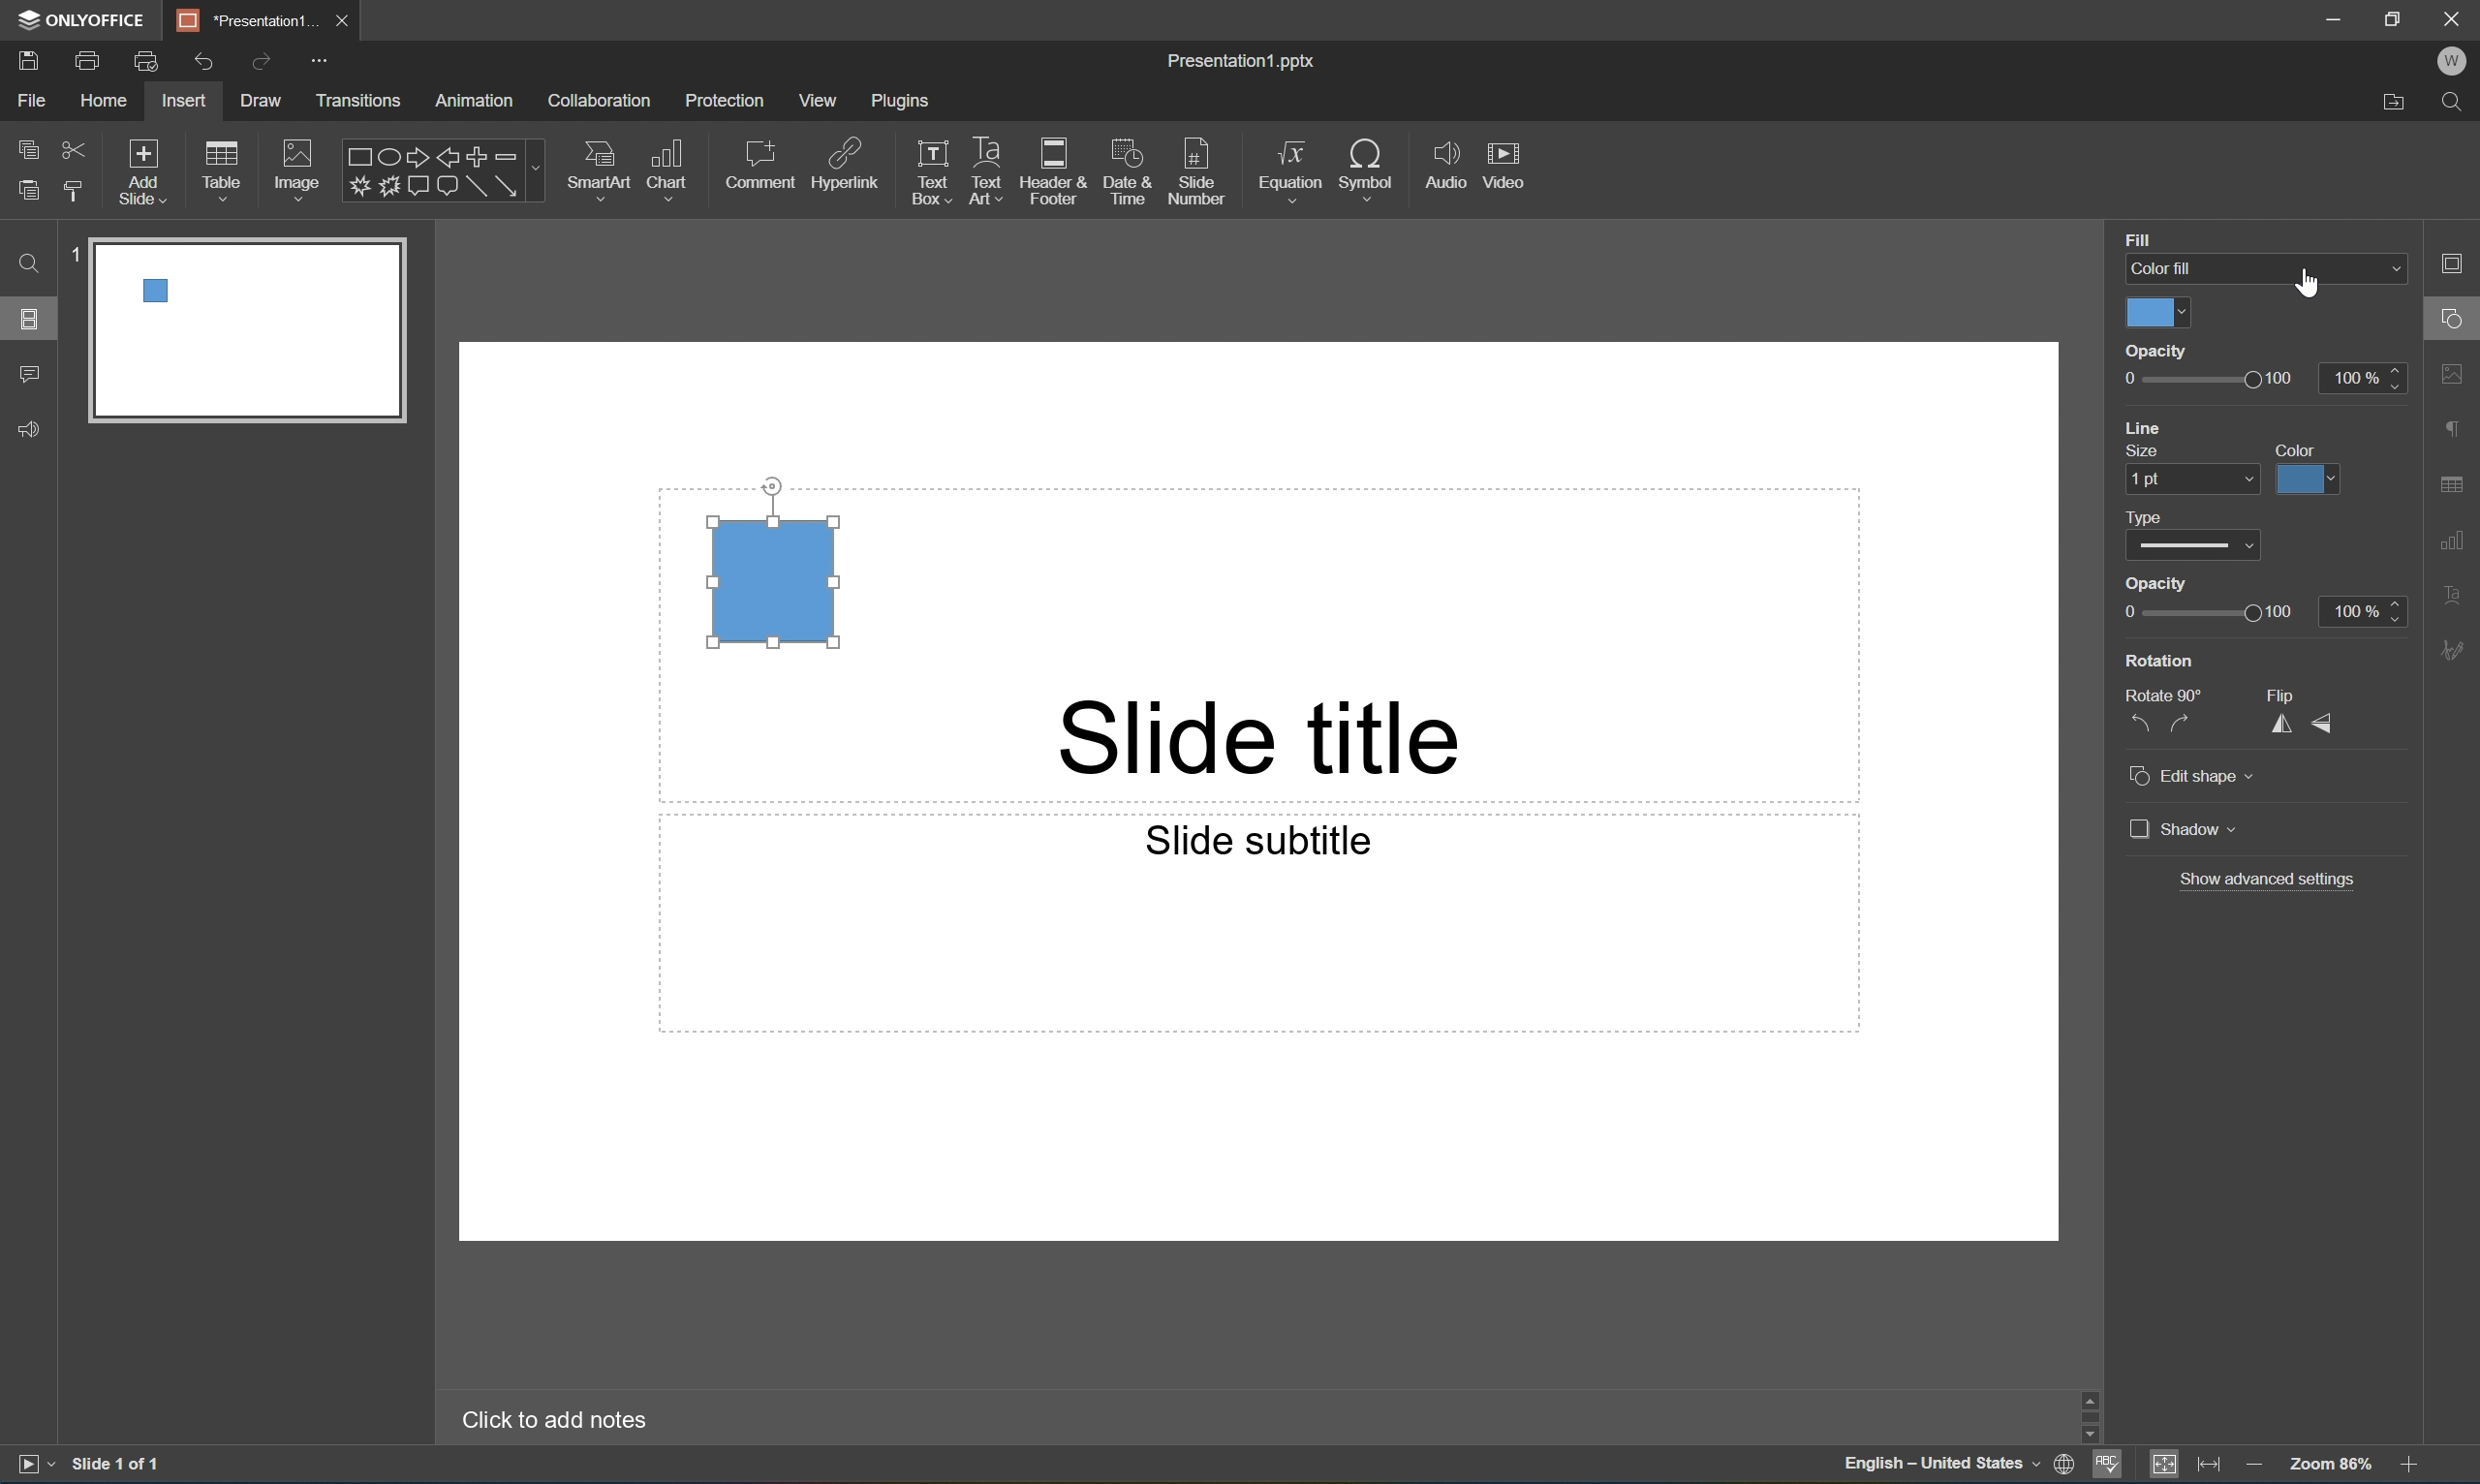 This screenshot has height=1484, width=2480. I want to click on Edit shape, so click(2193, 778).